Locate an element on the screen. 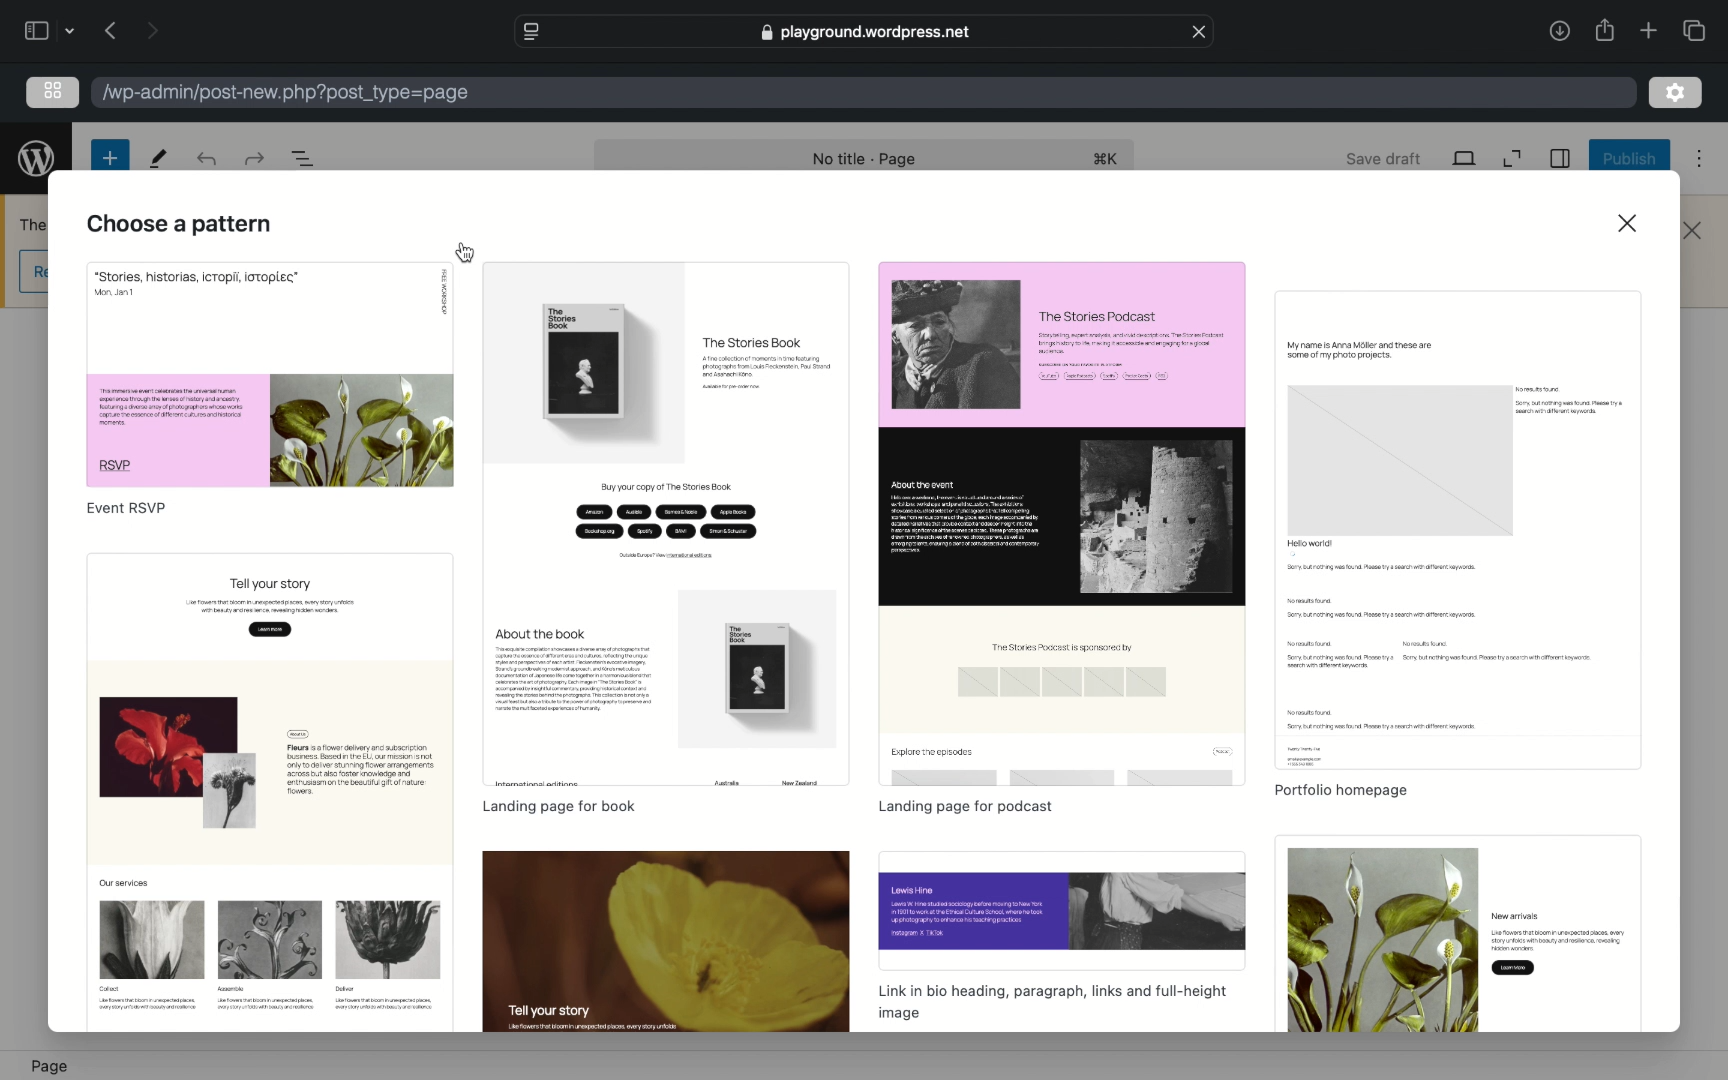 The width and height of the screenshot is (1728, 1080). settings is located at coordinates (1676, 94).